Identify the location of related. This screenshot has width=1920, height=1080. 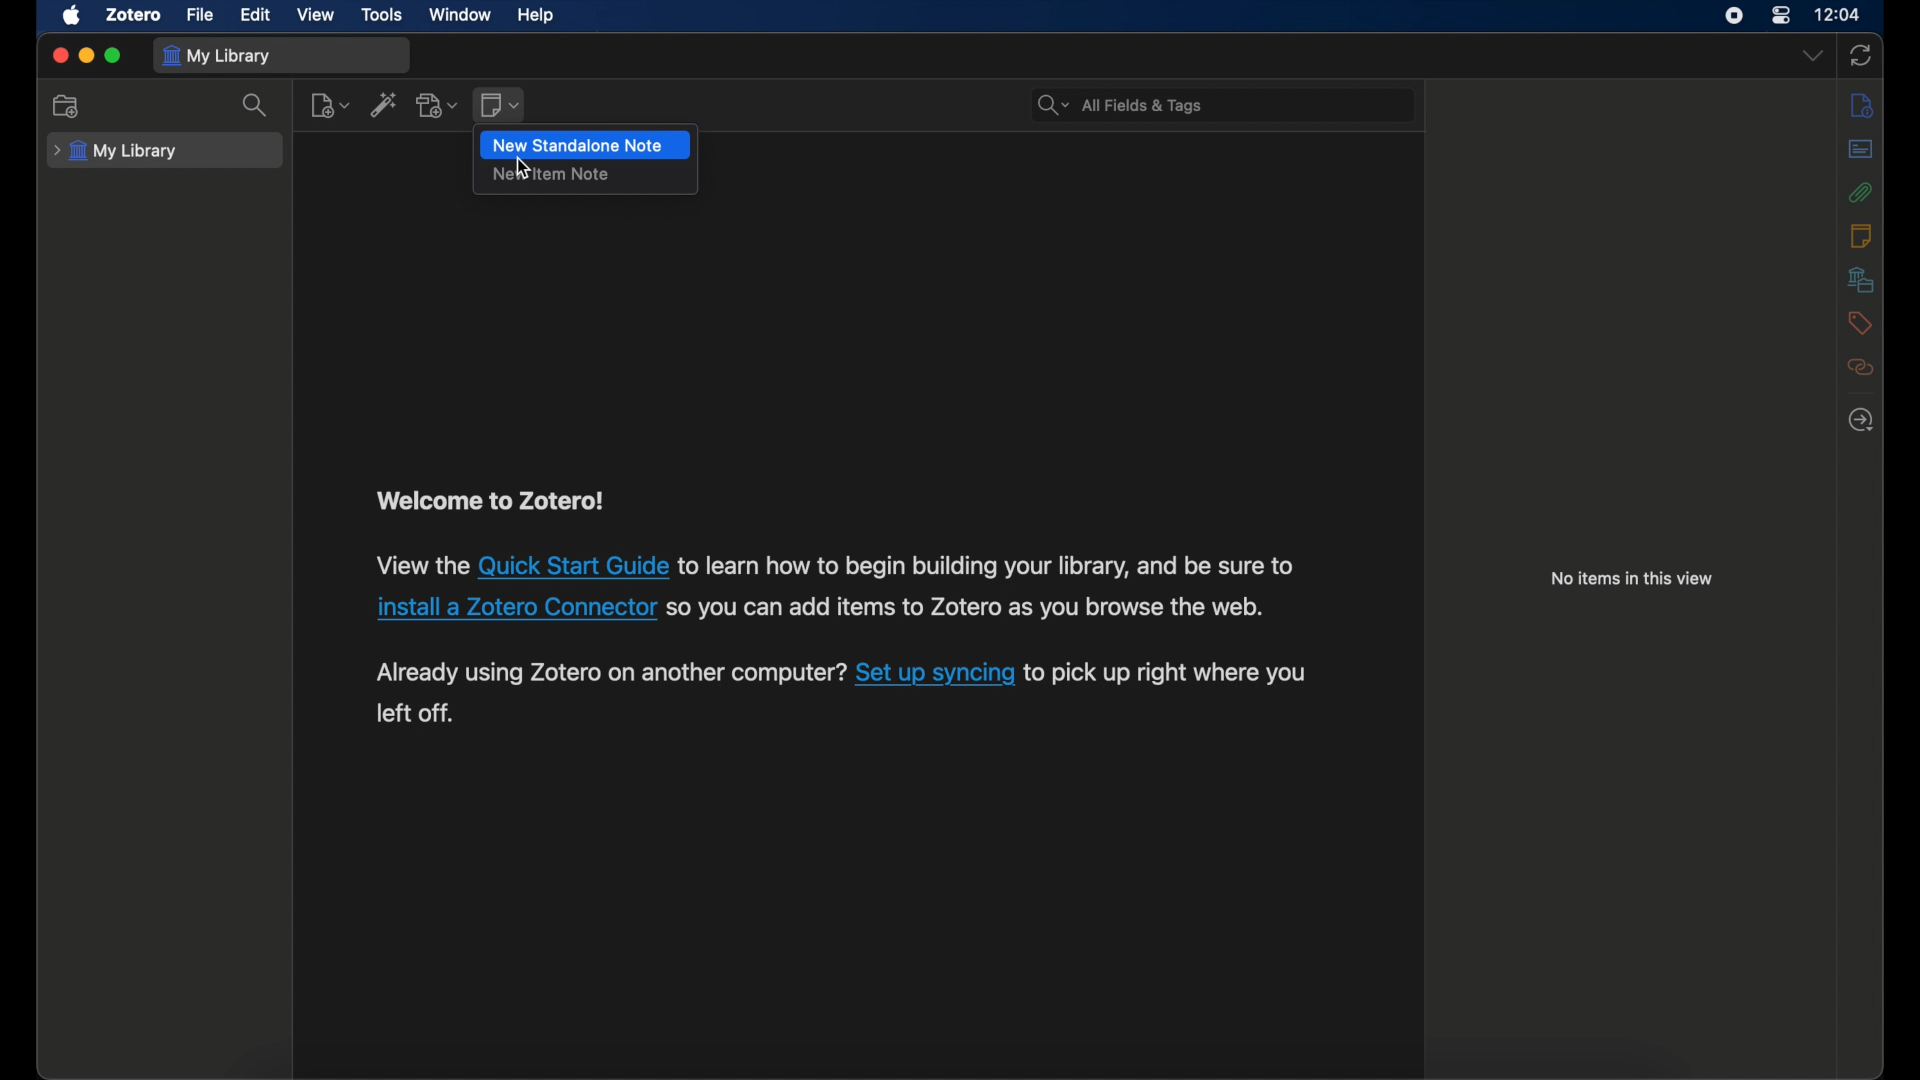
(1861, 367).